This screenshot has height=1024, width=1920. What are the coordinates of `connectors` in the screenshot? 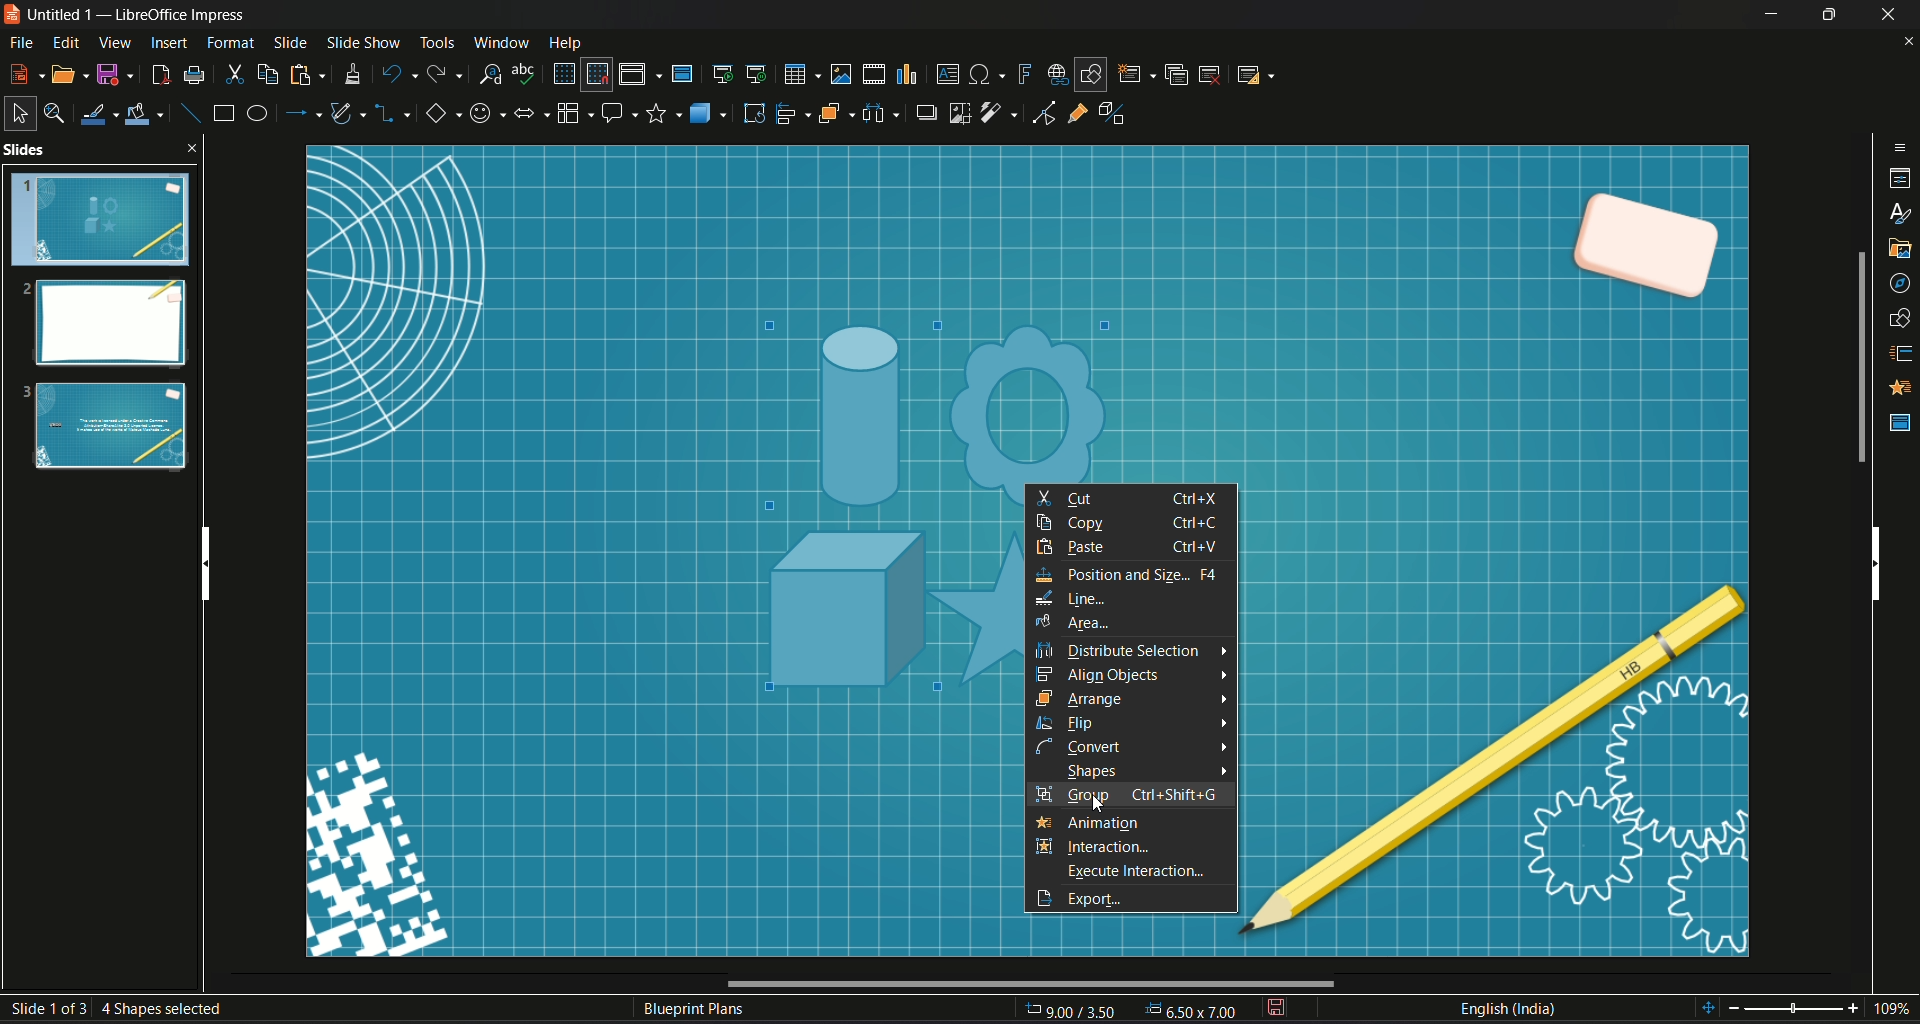 It's located at (393, 115).